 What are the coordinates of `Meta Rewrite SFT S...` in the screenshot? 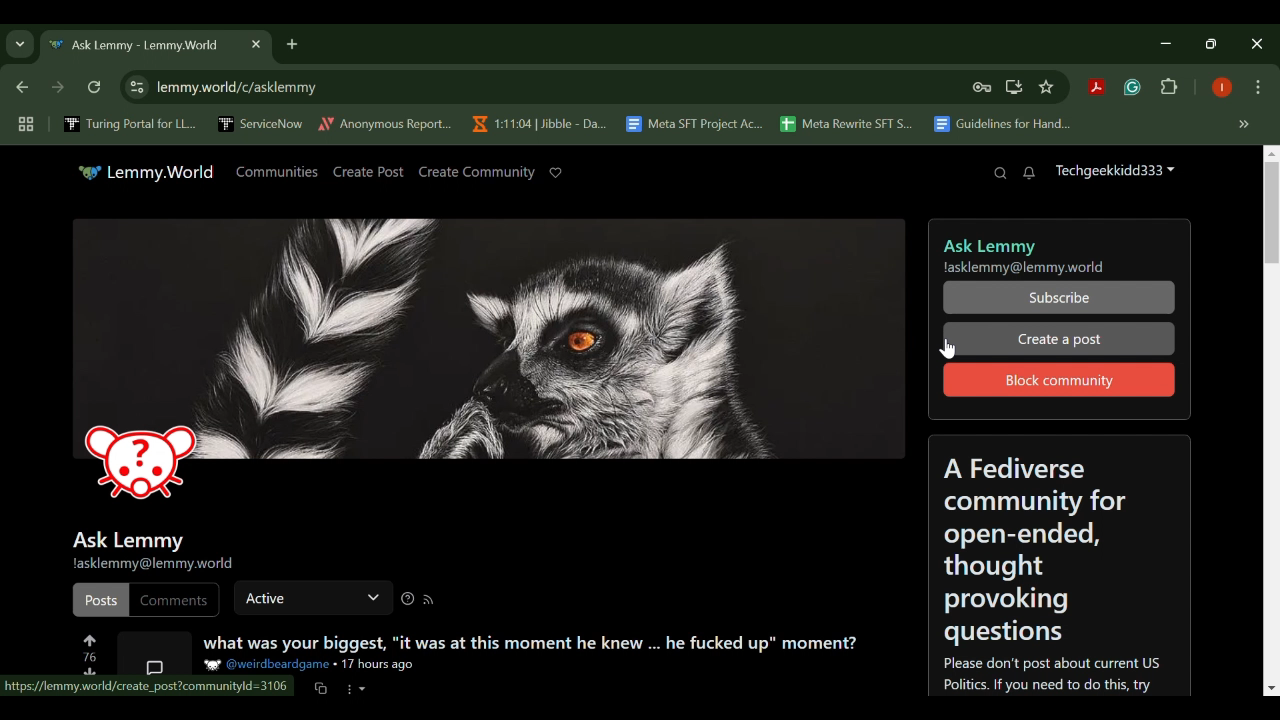 It's located at (847, 125).